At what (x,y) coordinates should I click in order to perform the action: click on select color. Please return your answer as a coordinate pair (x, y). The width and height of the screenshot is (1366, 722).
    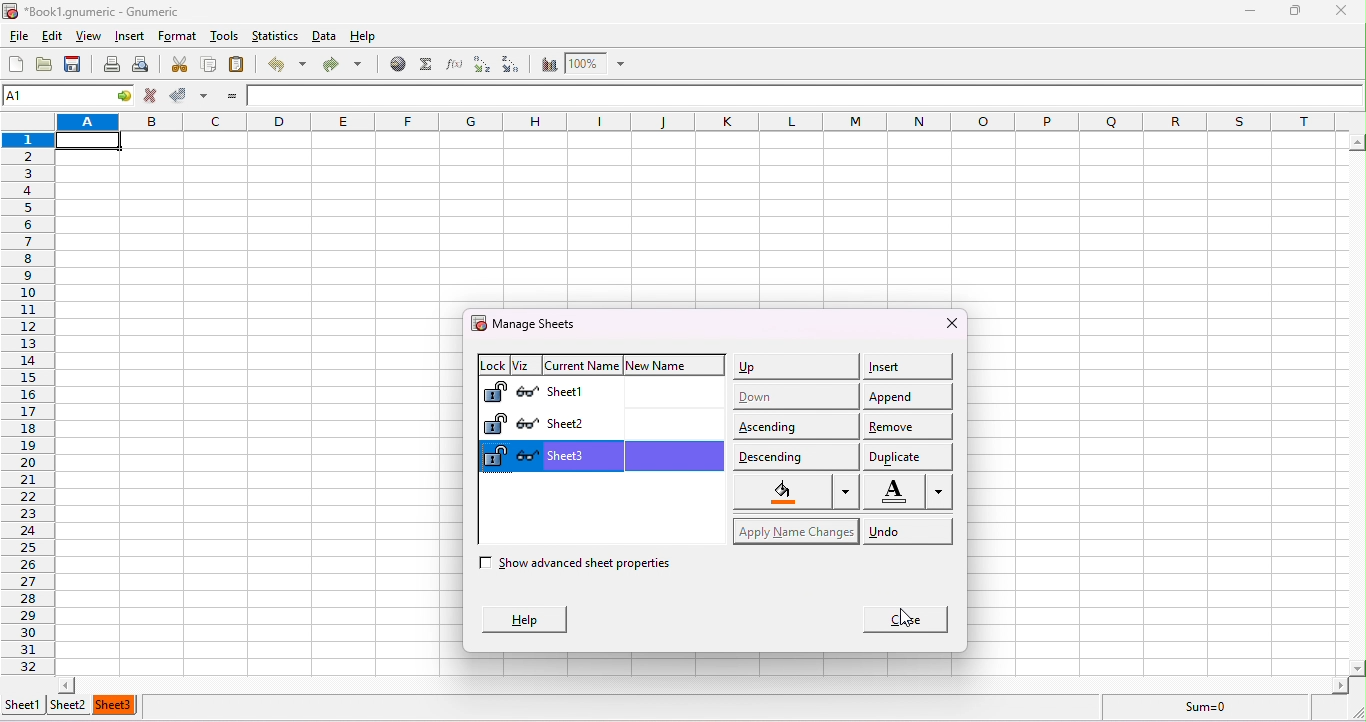
    Looking at the image, I should click on (789, 493).